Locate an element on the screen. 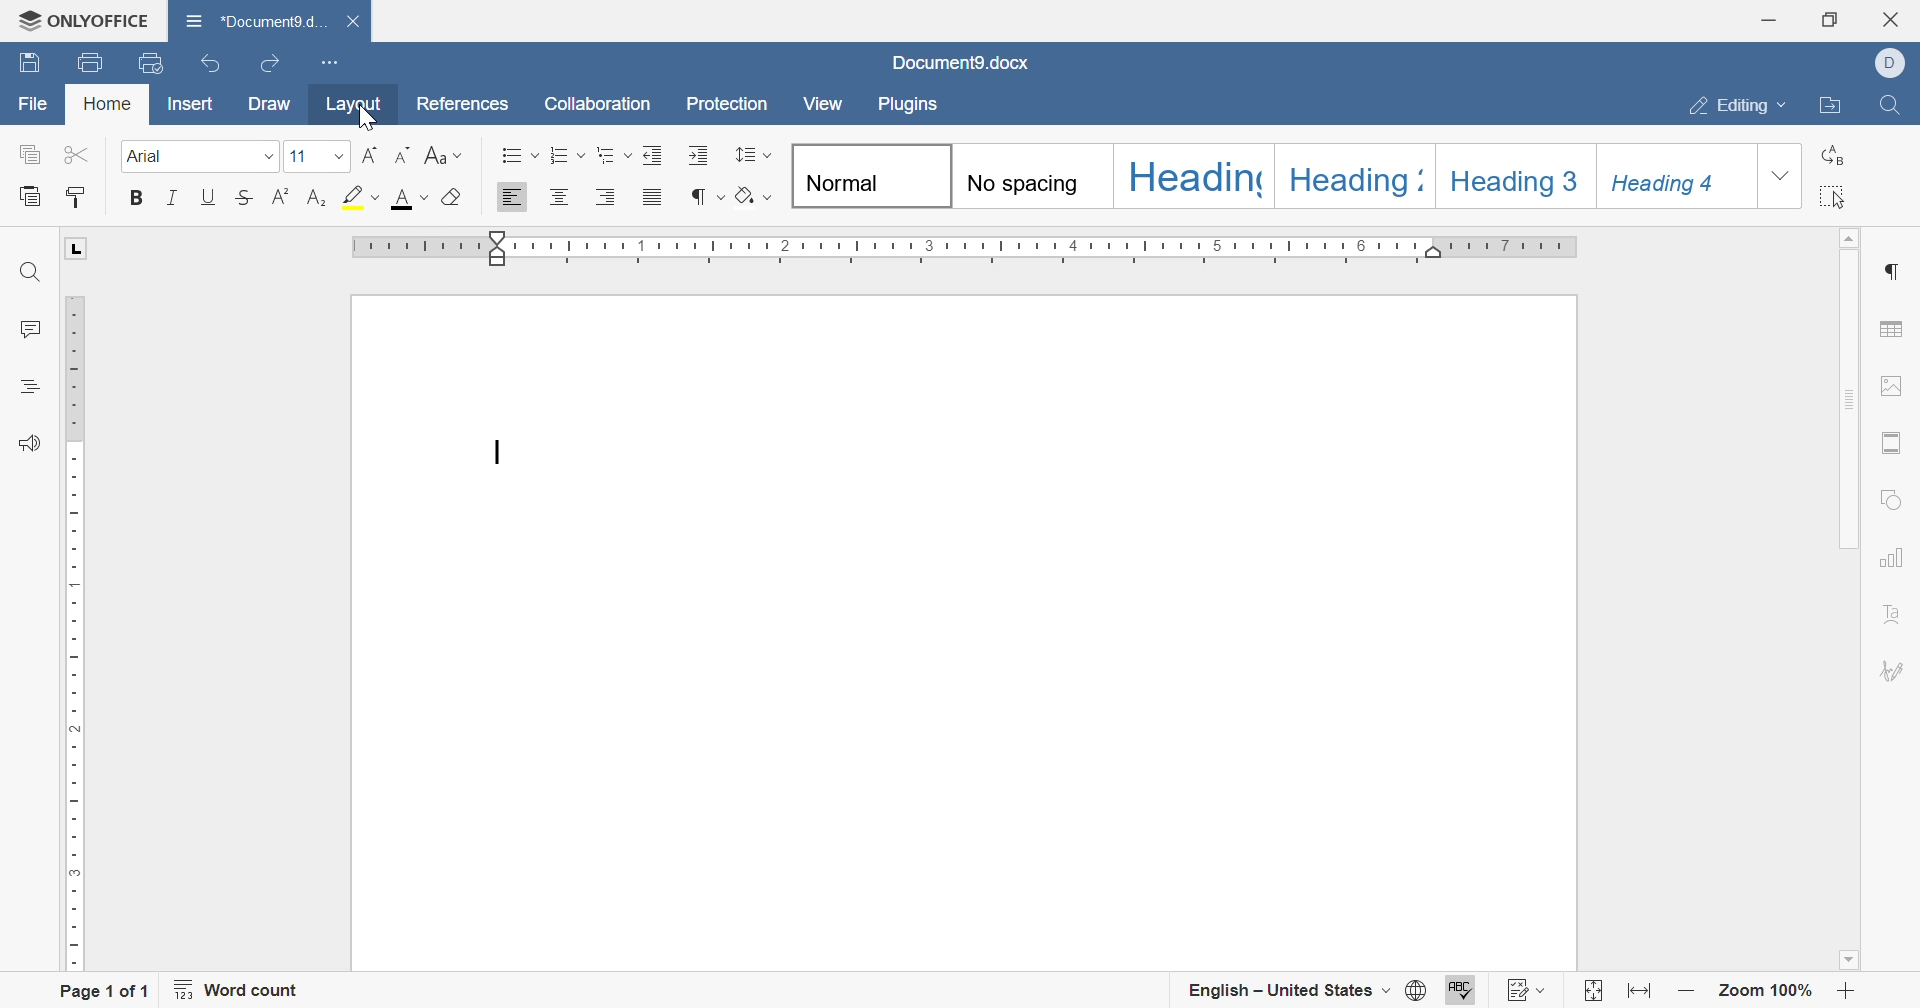  fit to page is located at coordinates (1591, 994).